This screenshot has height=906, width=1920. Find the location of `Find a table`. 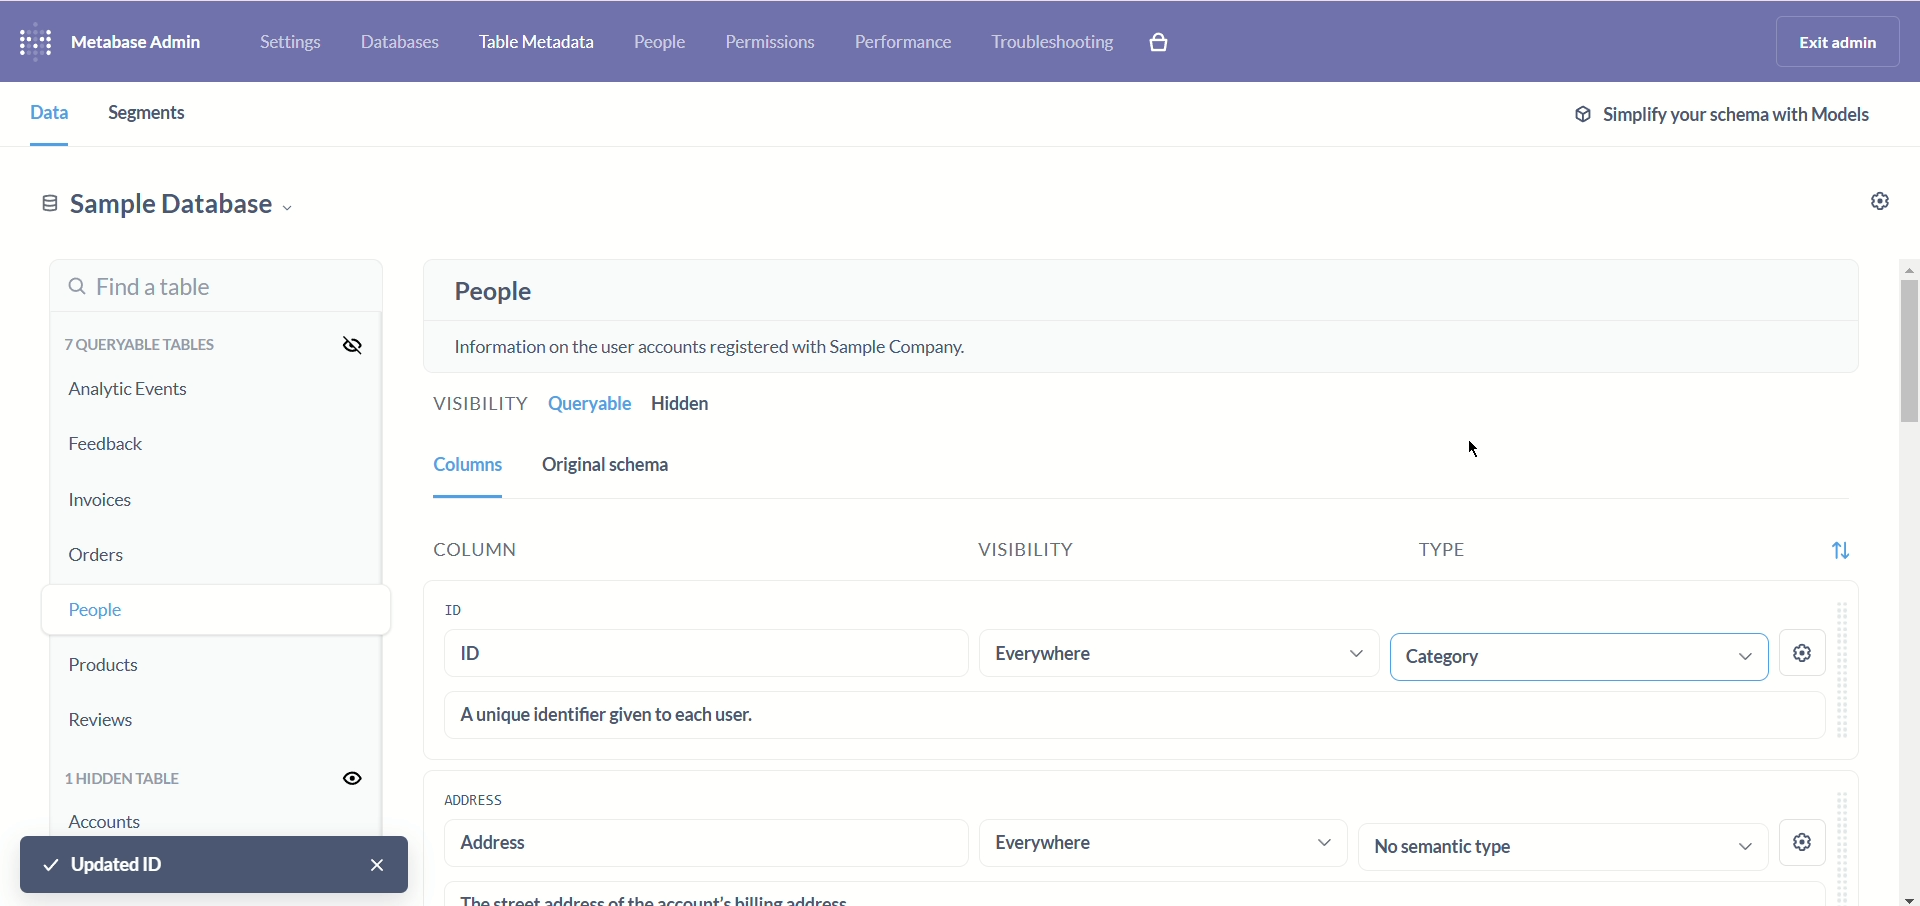

Find a table is located at coordinates (211, 287).